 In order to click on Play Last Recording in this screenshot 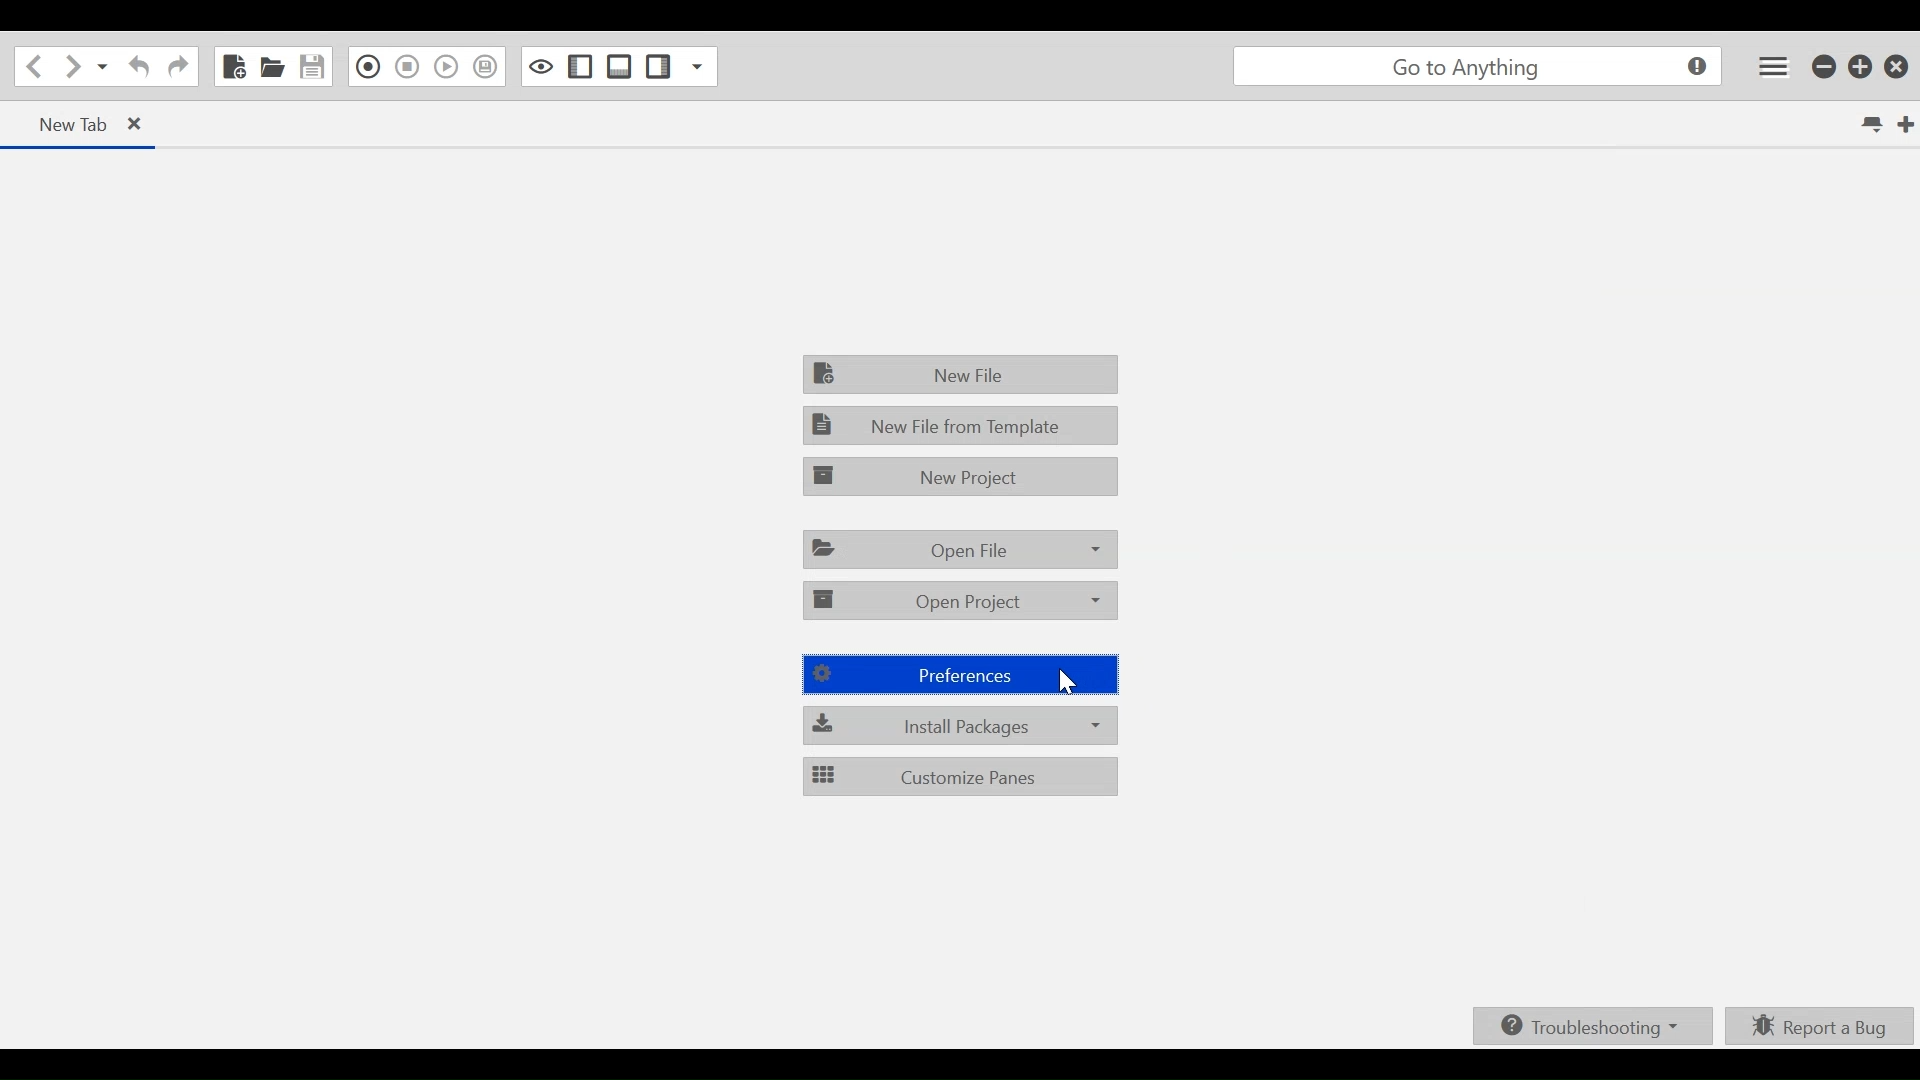, I will do `click(445, 68)`.